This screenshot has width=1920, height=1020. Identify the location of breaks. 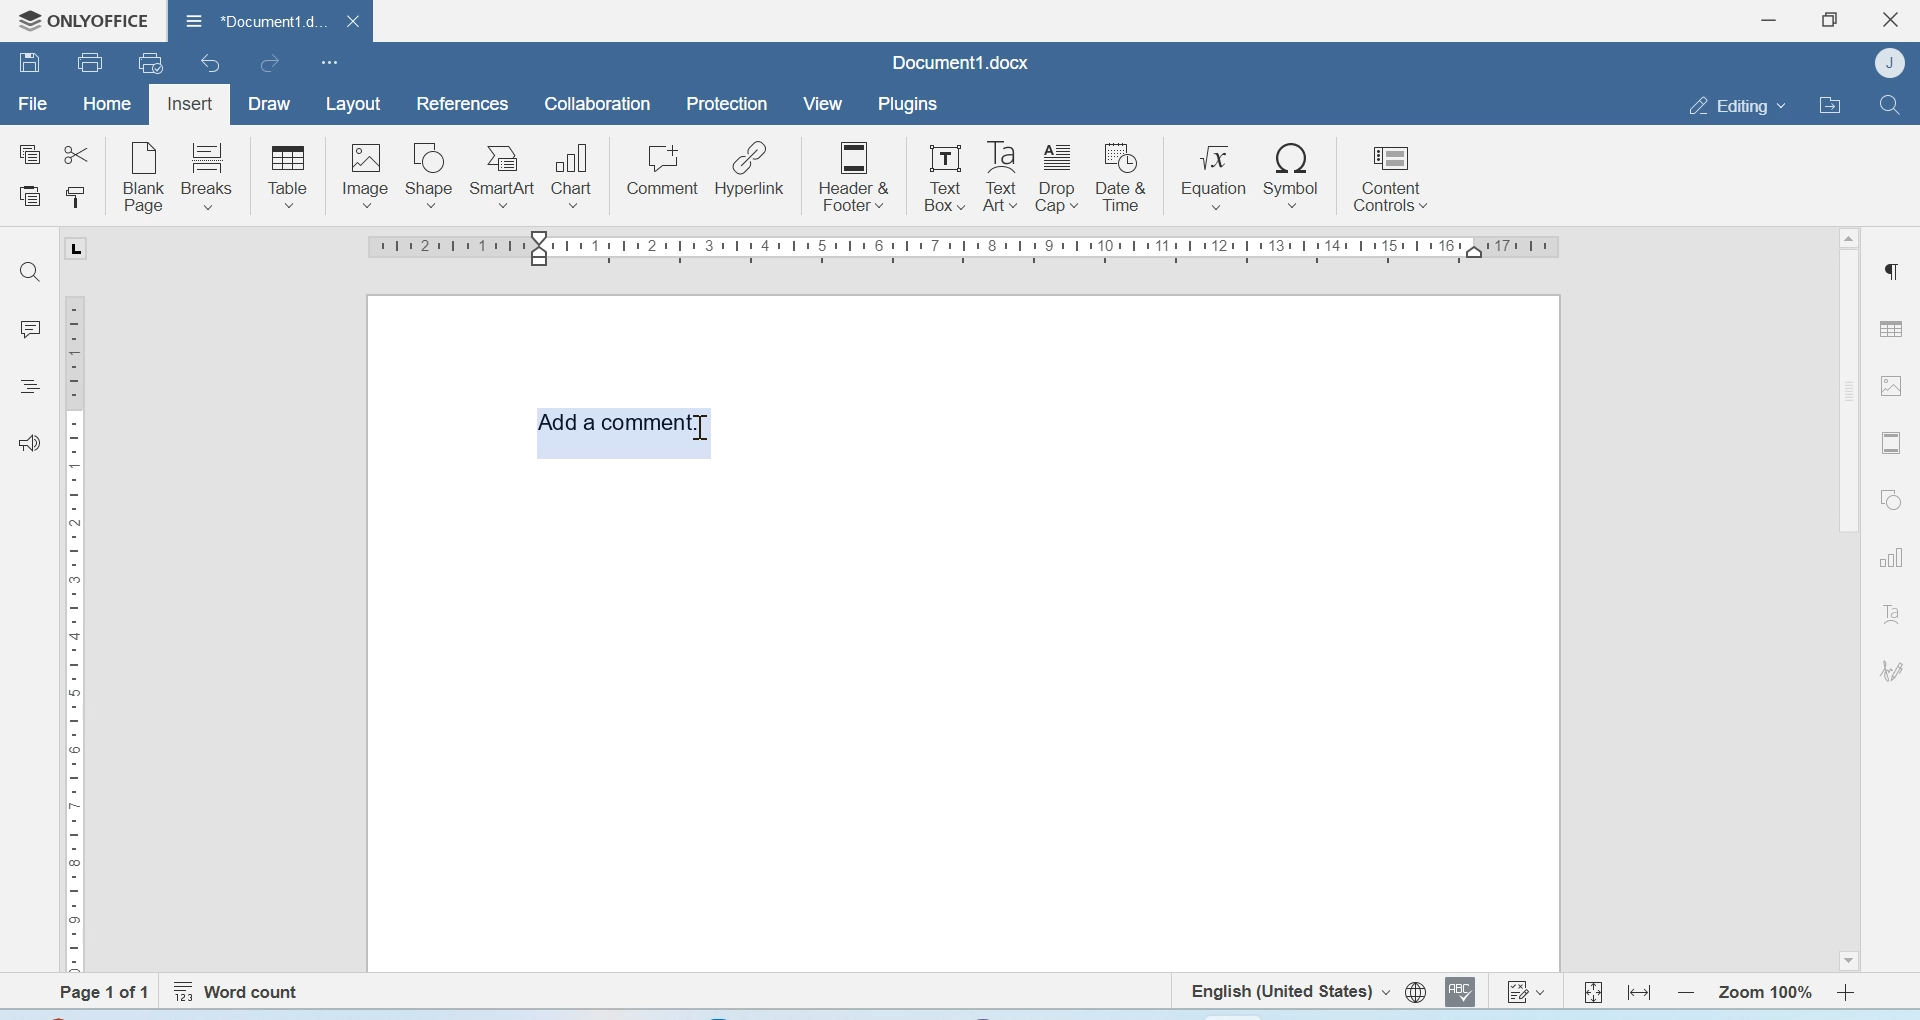
(208, 174).